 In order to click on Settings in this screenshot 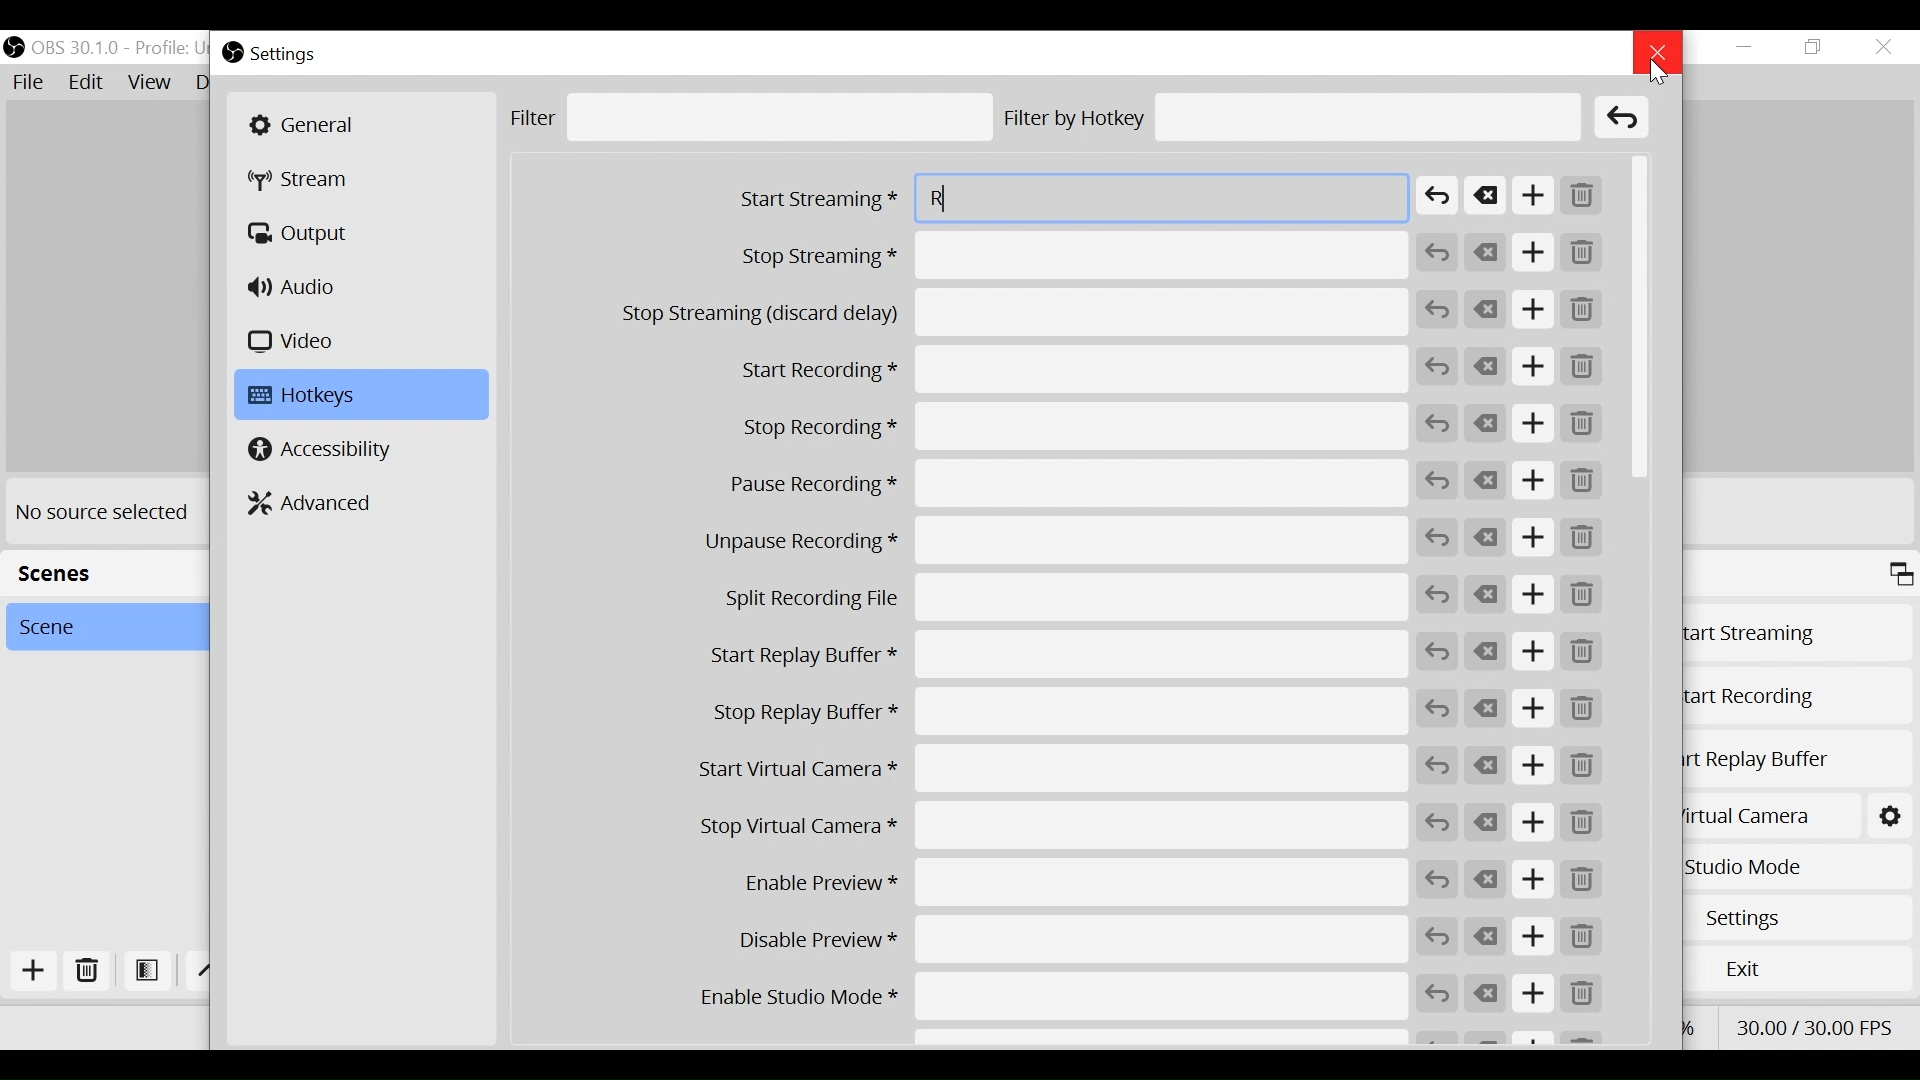, I will do `click(290, 52)`.